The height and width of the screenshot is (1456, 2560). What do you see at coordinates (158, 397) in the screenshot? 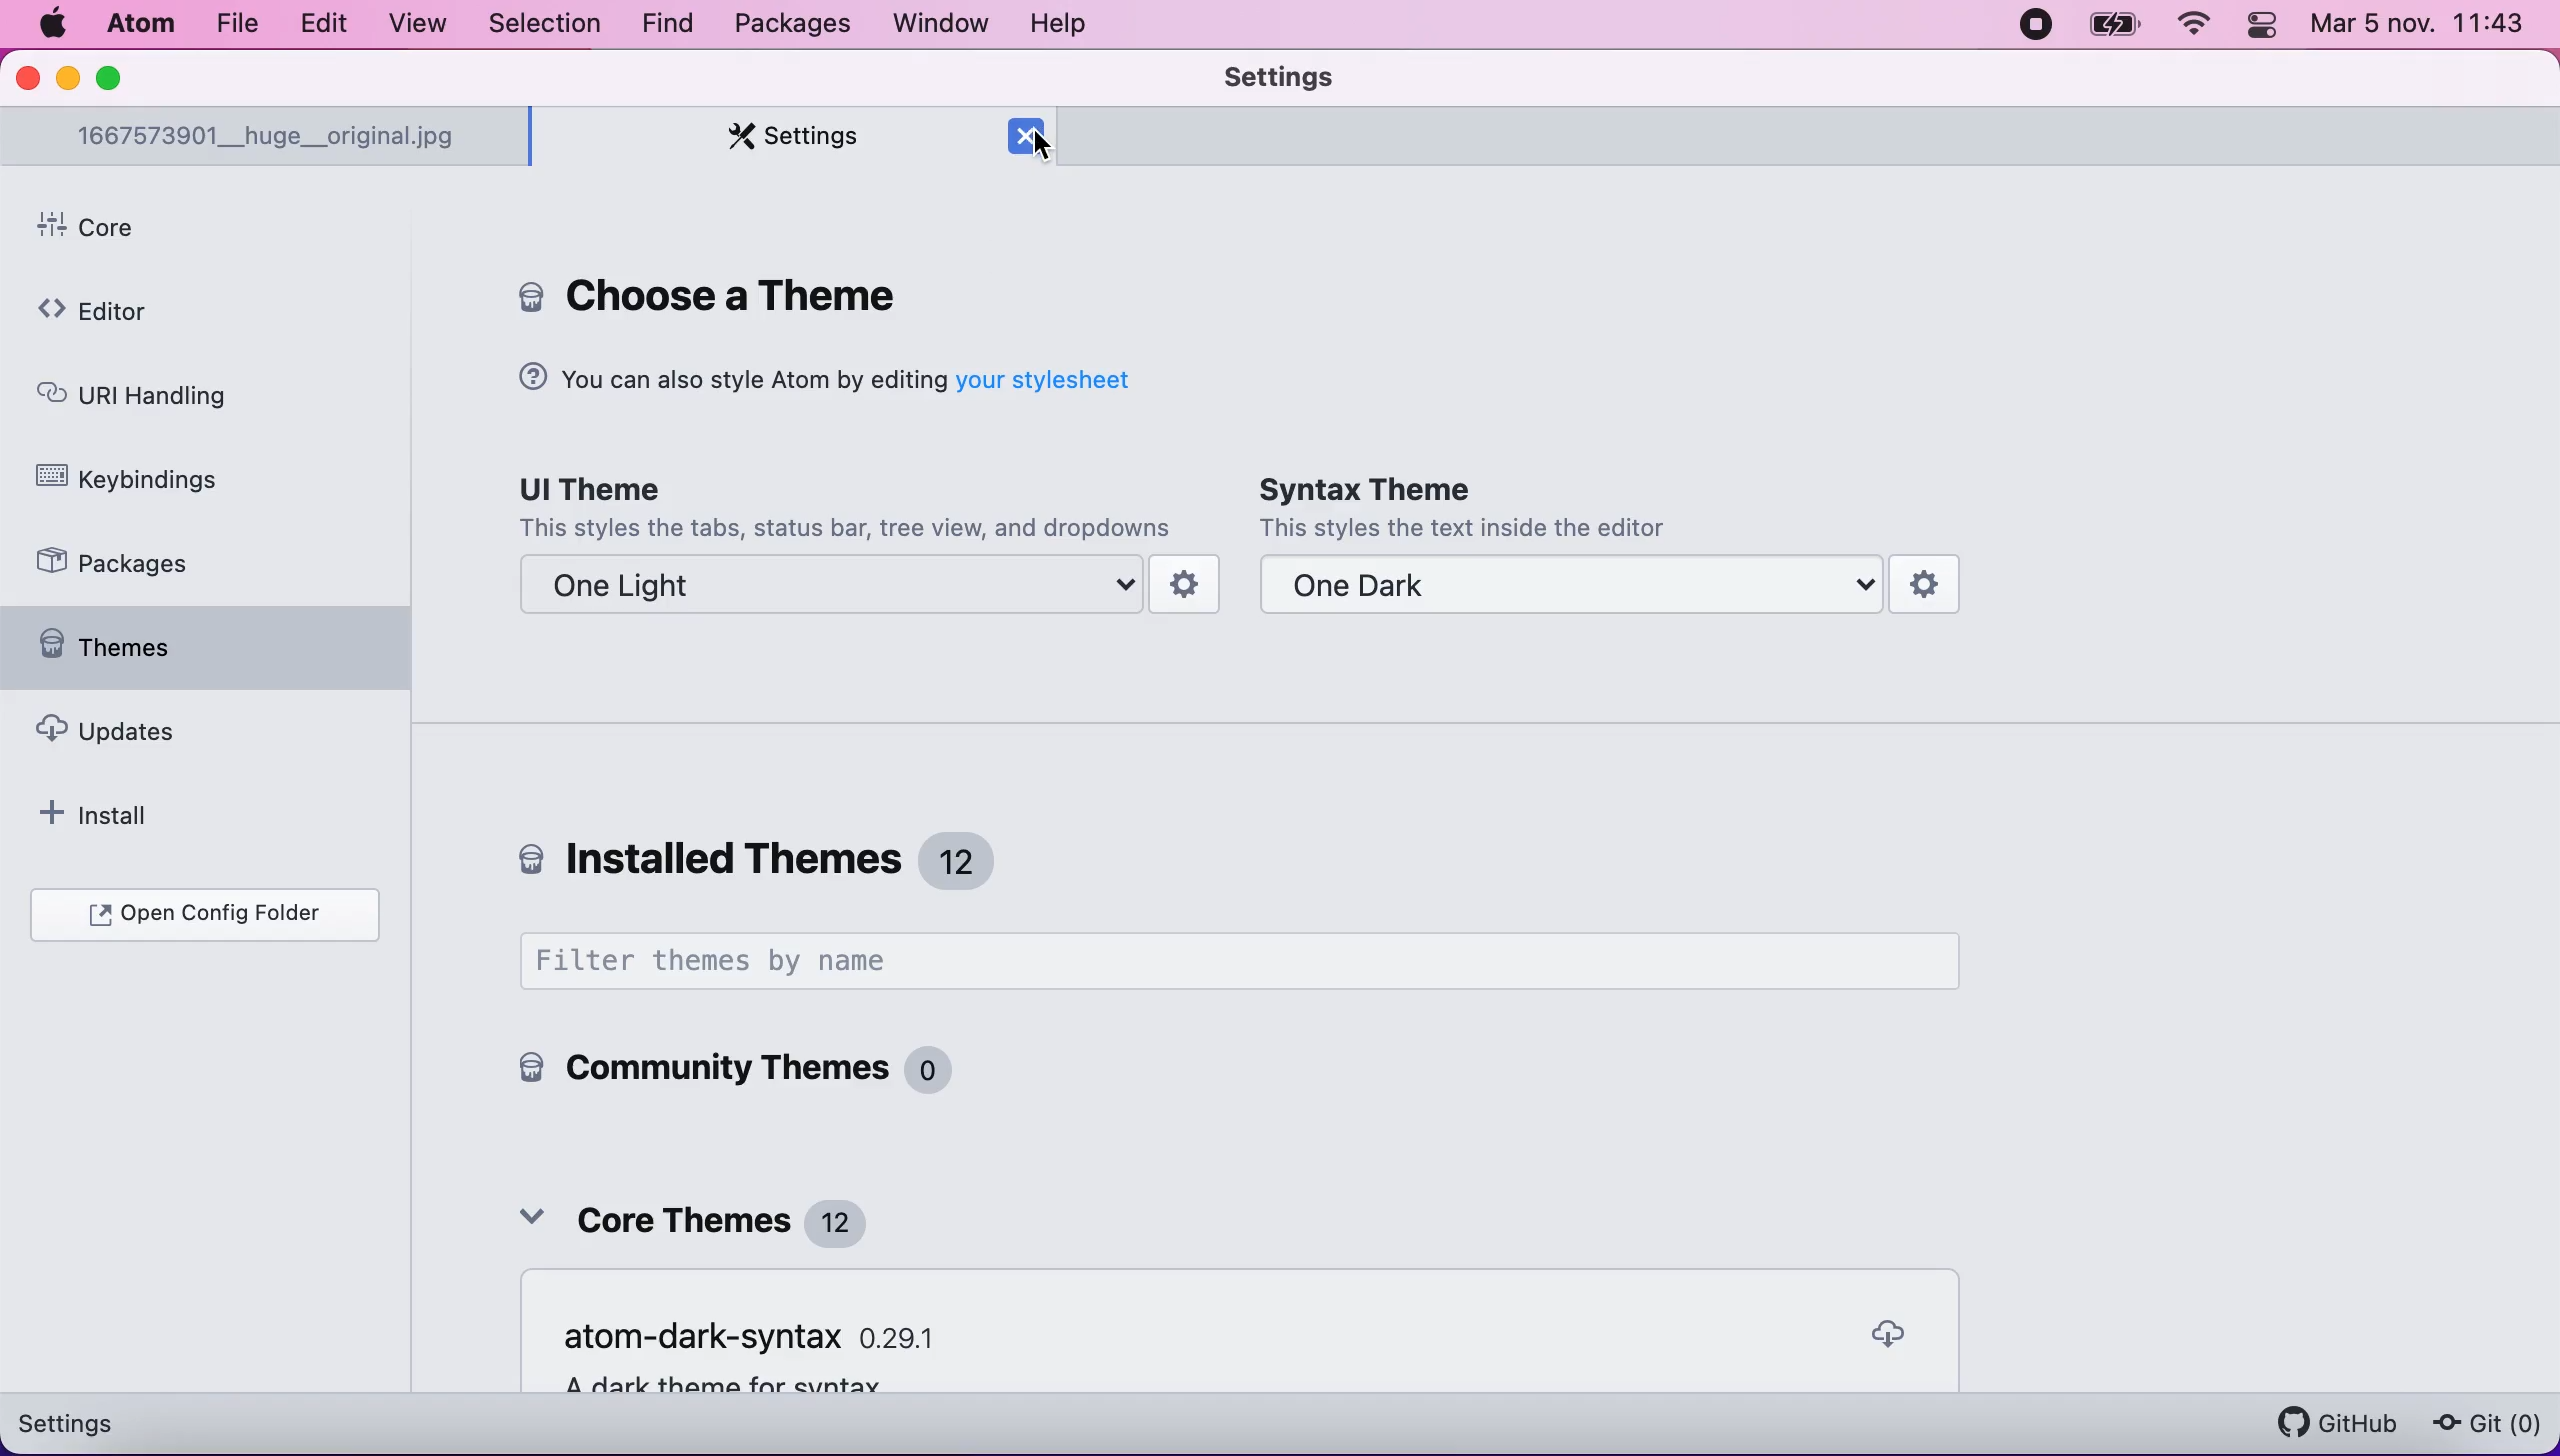
I see `uri handling` at bounding box center [158, 397].